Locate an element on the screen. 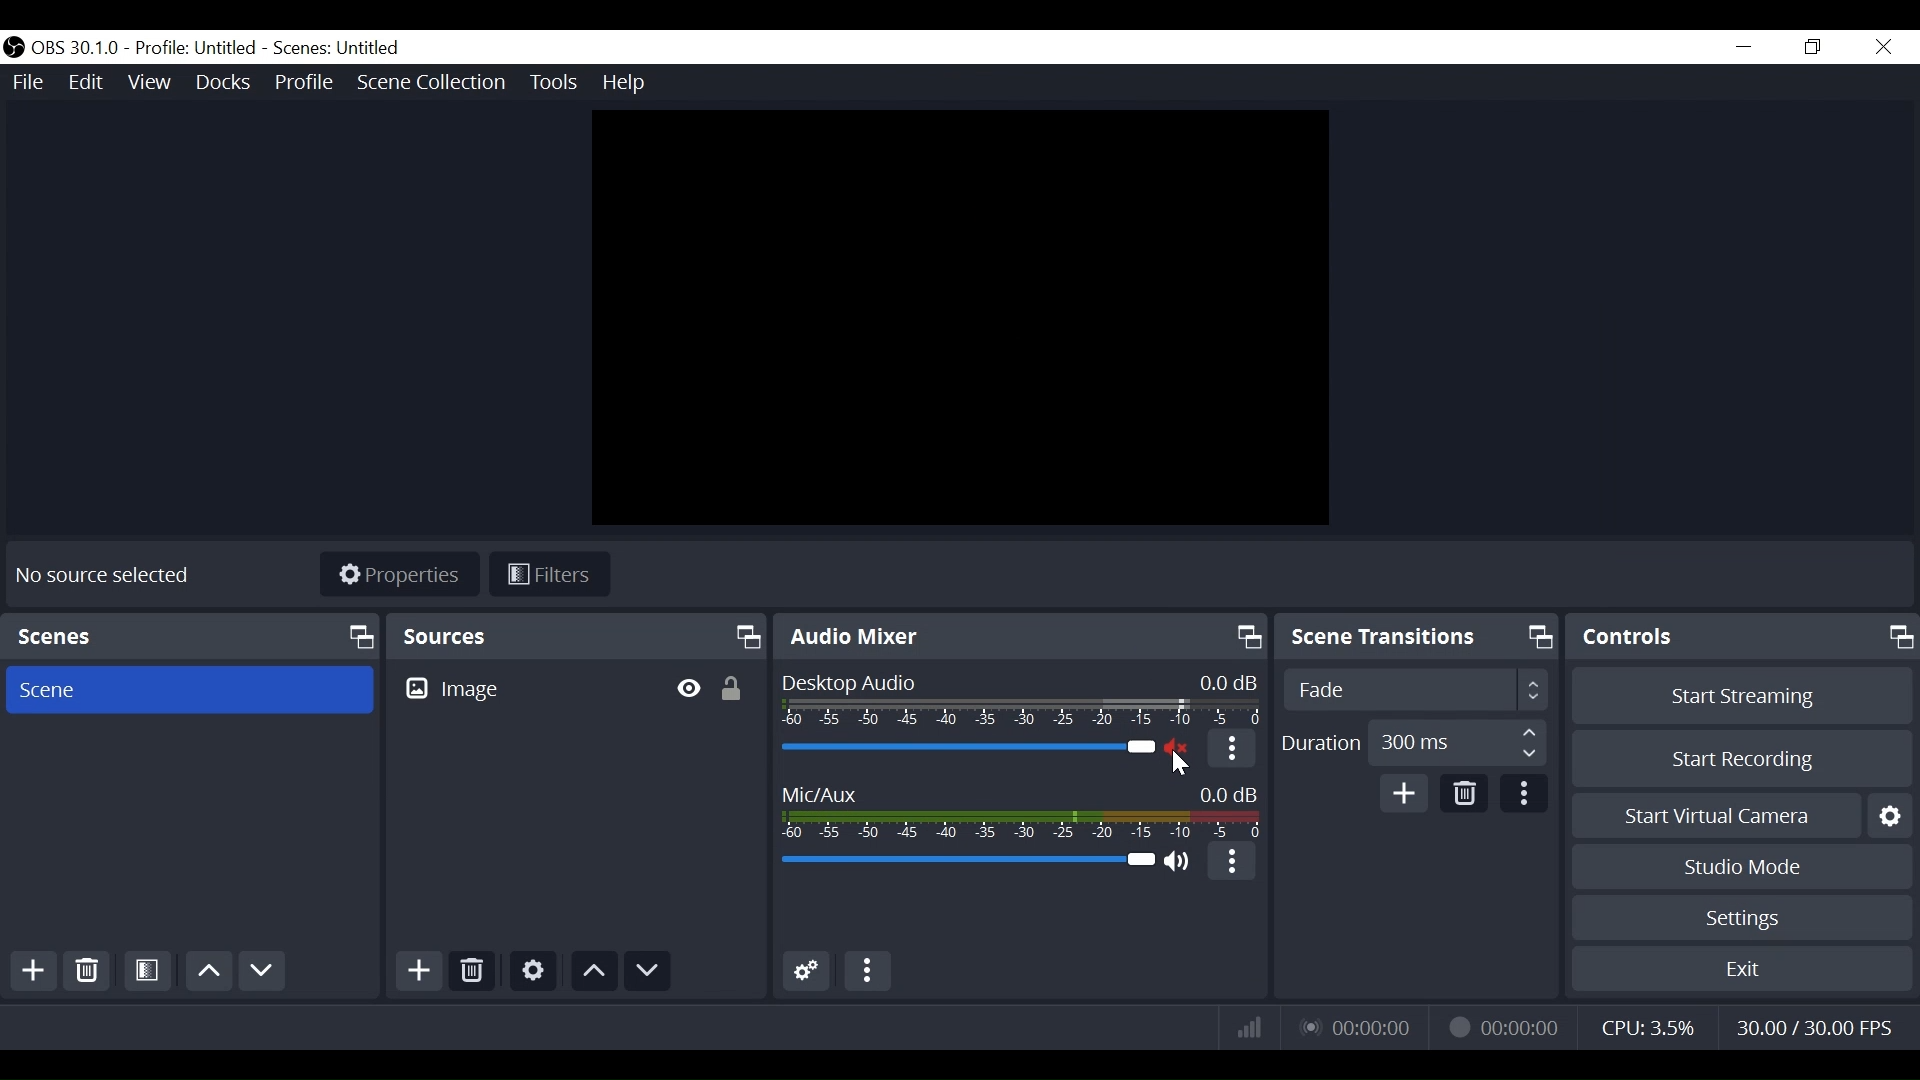  Mic/Aux is located at coordinates (1023, 811).